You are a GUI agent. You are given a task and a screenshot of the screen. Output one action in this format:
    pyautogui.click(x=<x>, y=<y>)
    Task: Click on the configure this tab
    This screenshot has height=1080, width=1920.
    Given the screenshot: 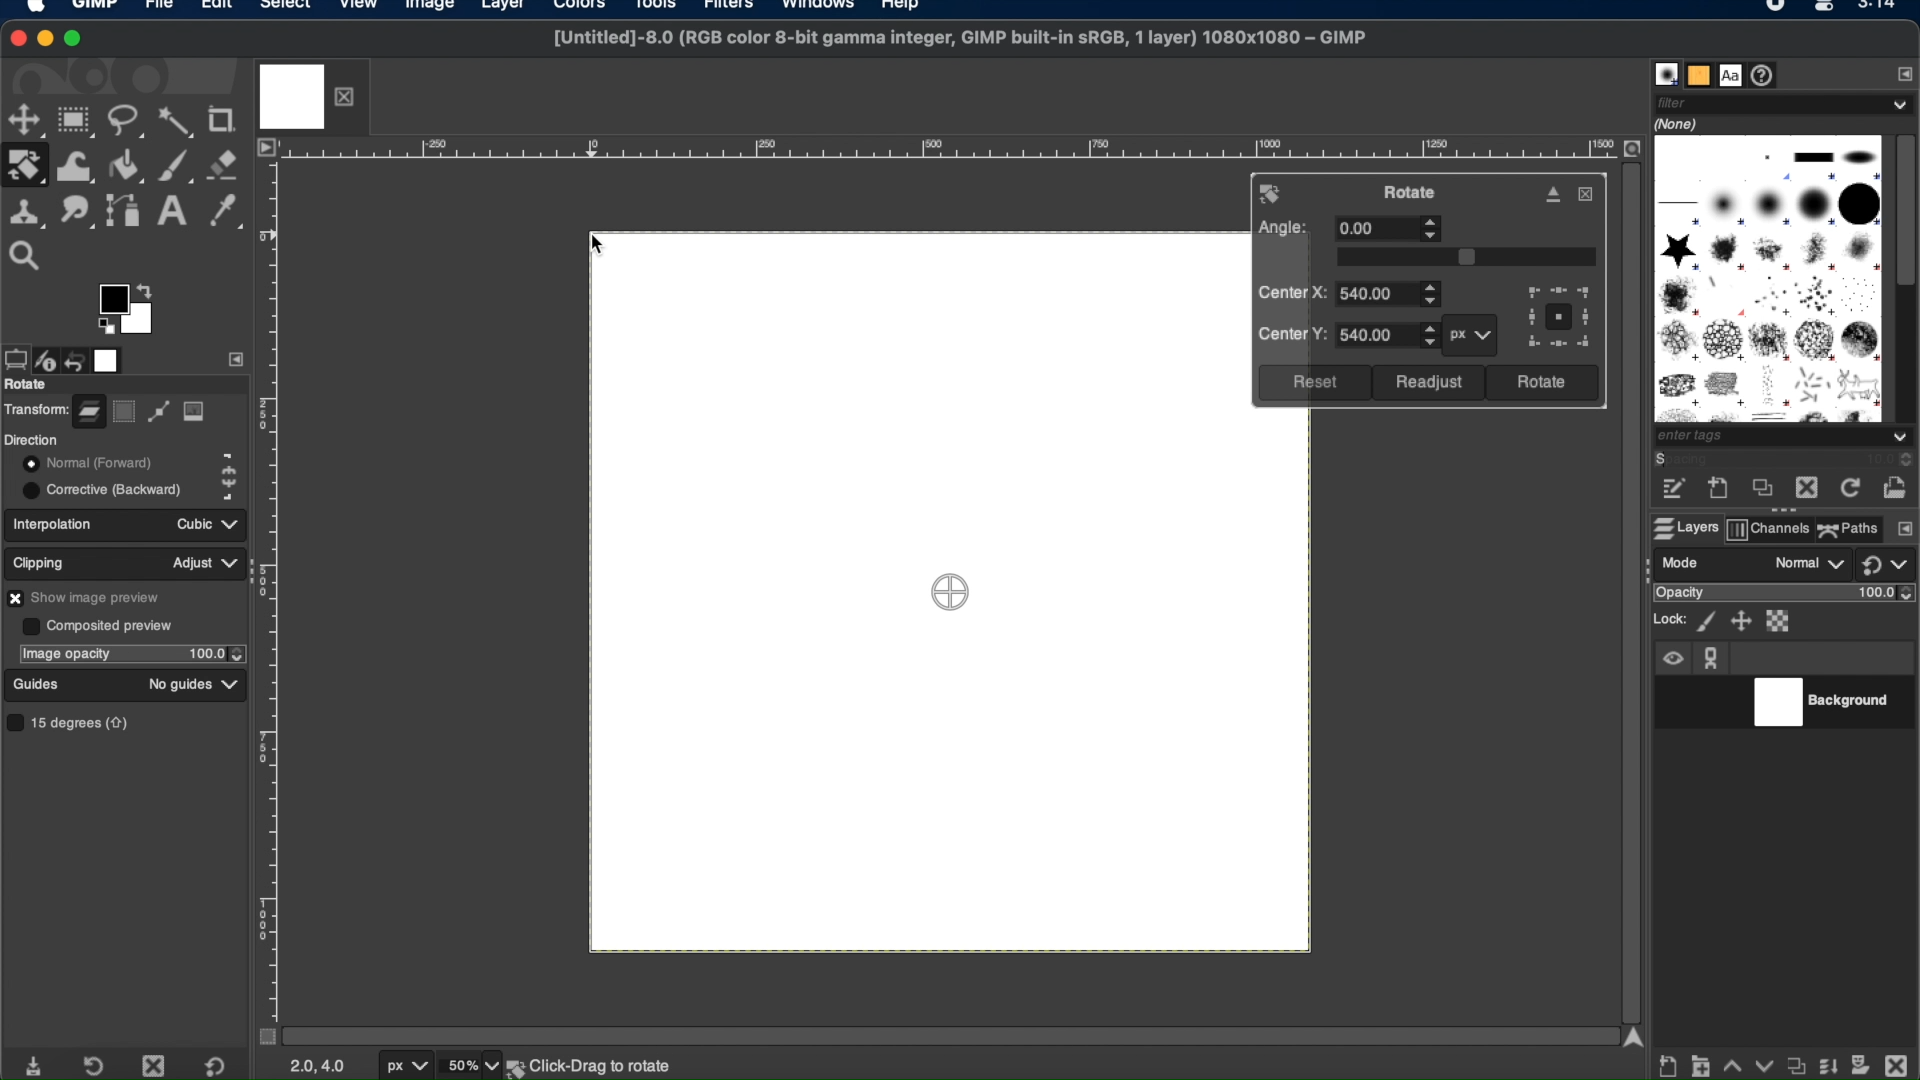 What is the action you would take?
    pyautogui.click(x=1901, y=73)
    